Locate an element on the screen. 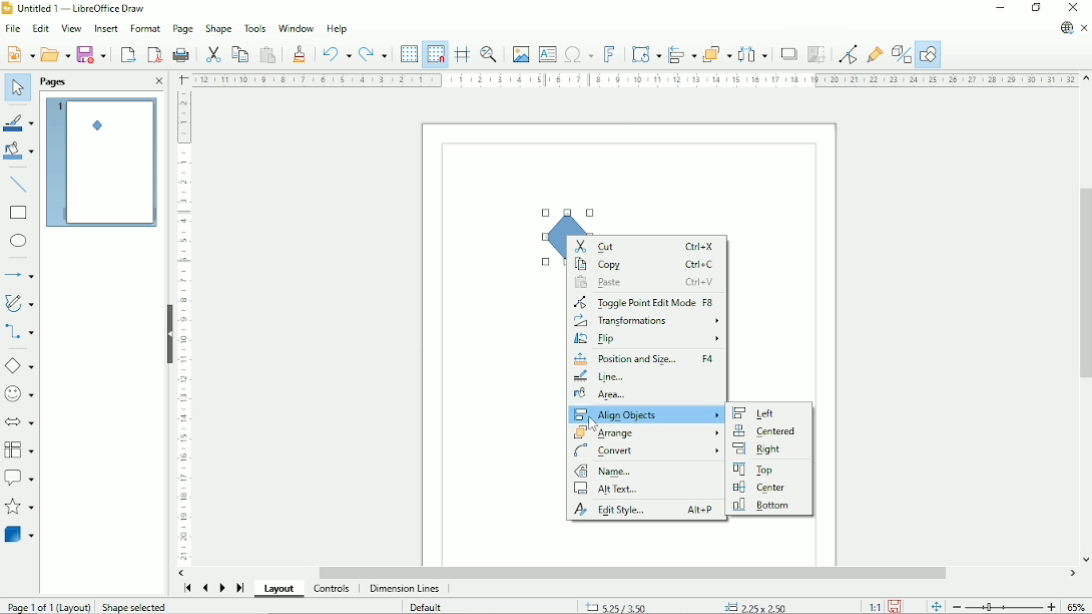 The width and height of the screenshot is (1092, 614). Position and size is located at coordinates (647, 359).